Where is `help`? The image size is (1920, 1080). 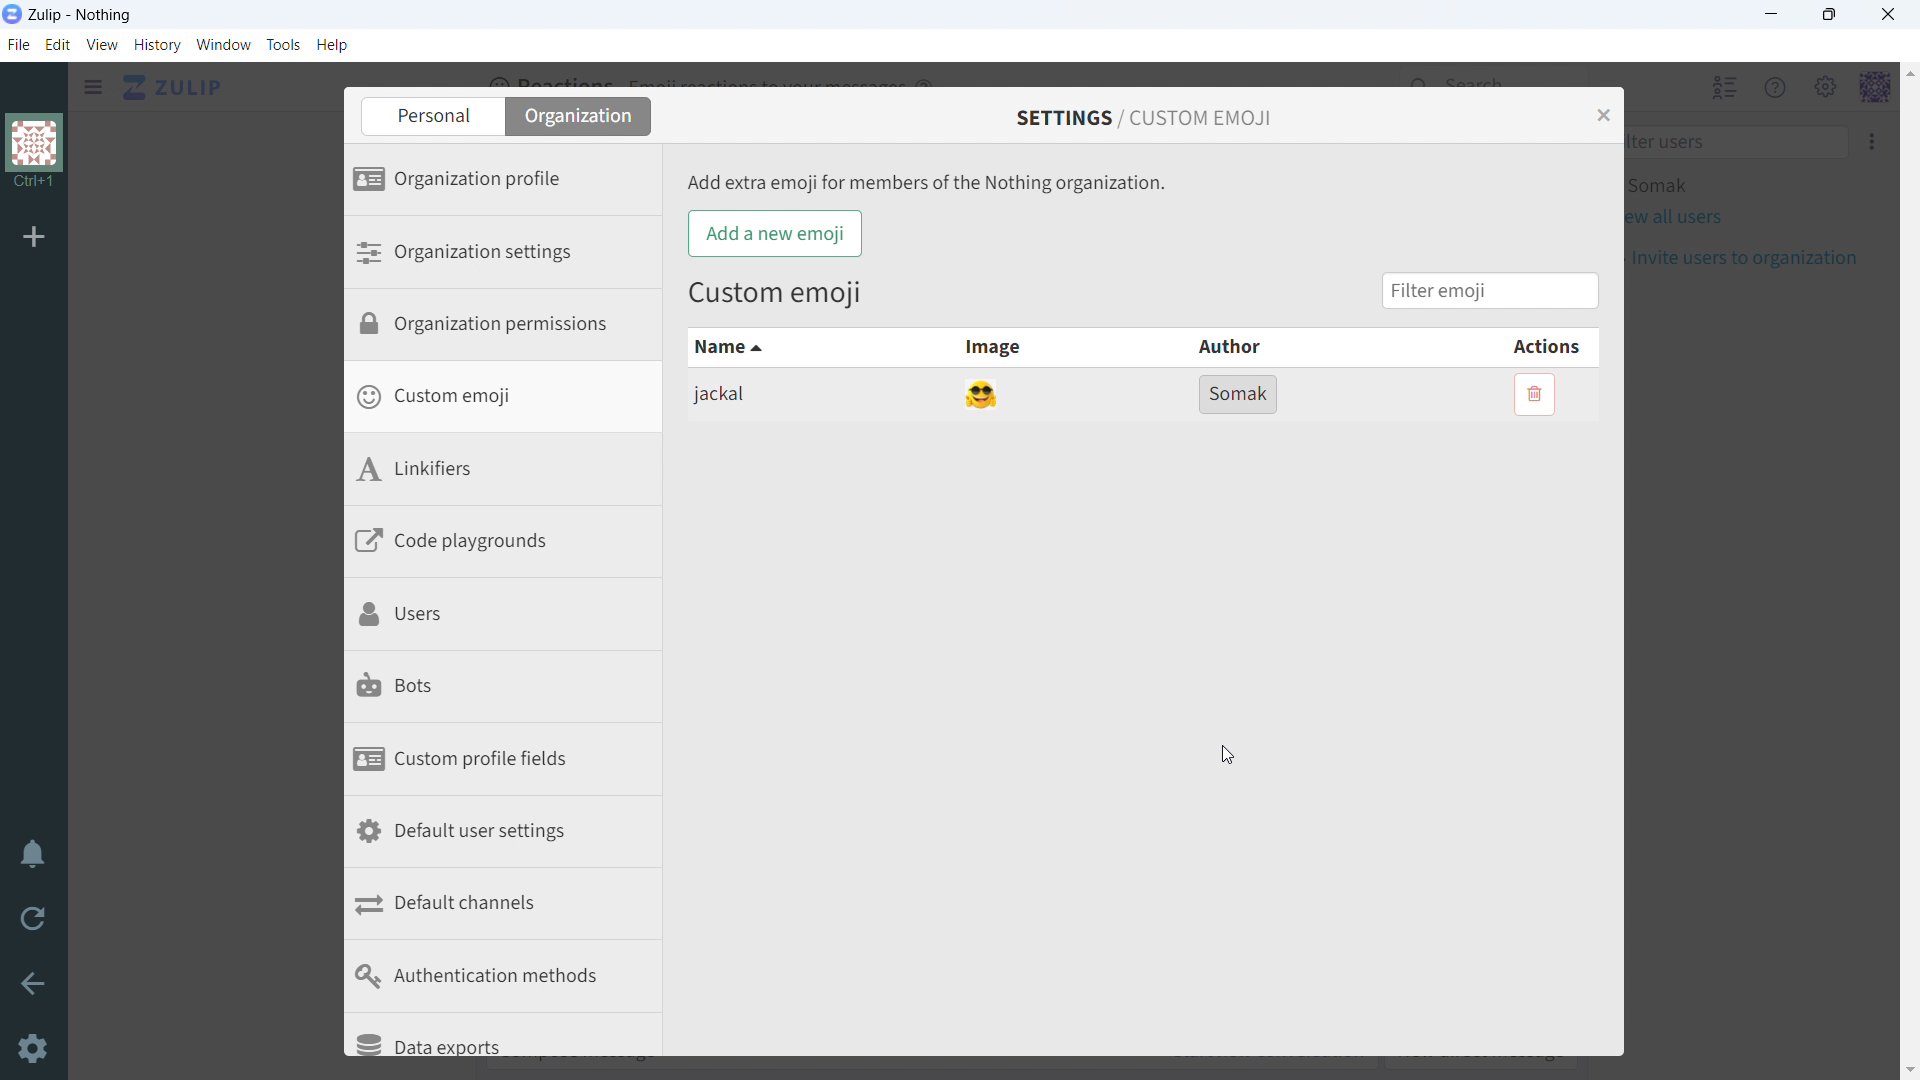 help is located at coordinates (332, 45).